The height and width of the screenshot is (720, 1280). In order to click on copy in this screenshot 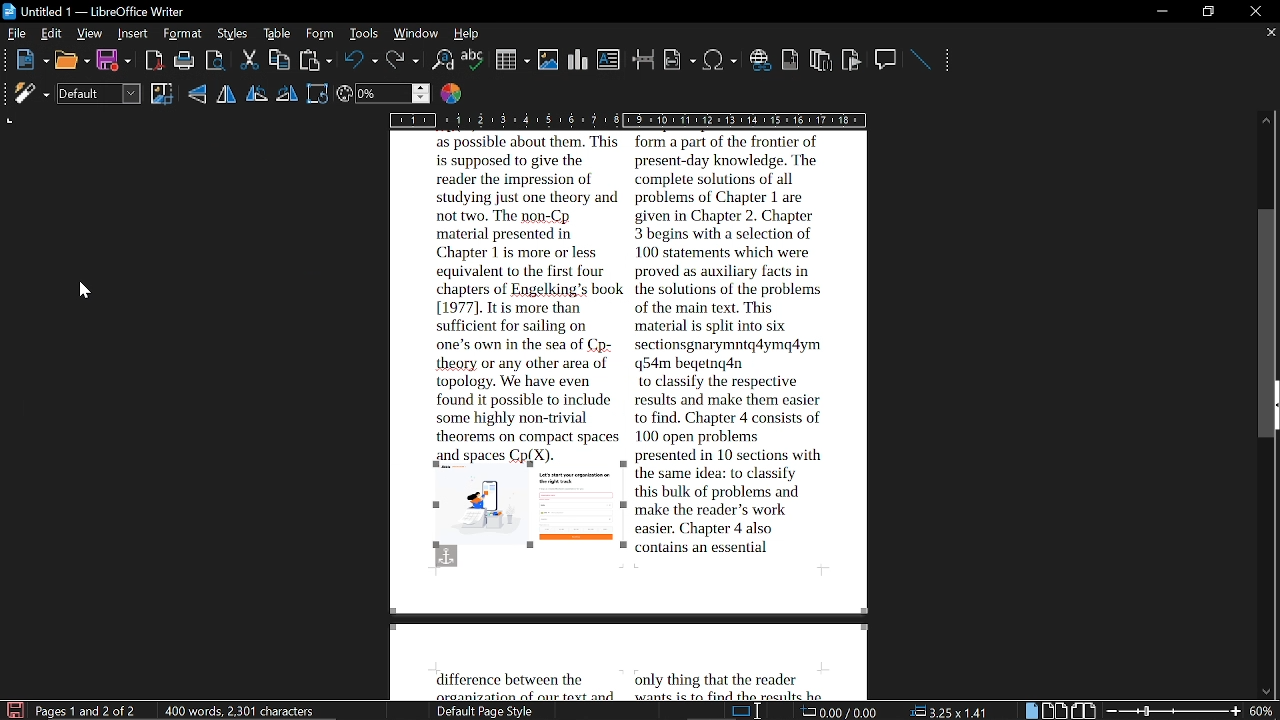, I will do `click(279, 59)`.